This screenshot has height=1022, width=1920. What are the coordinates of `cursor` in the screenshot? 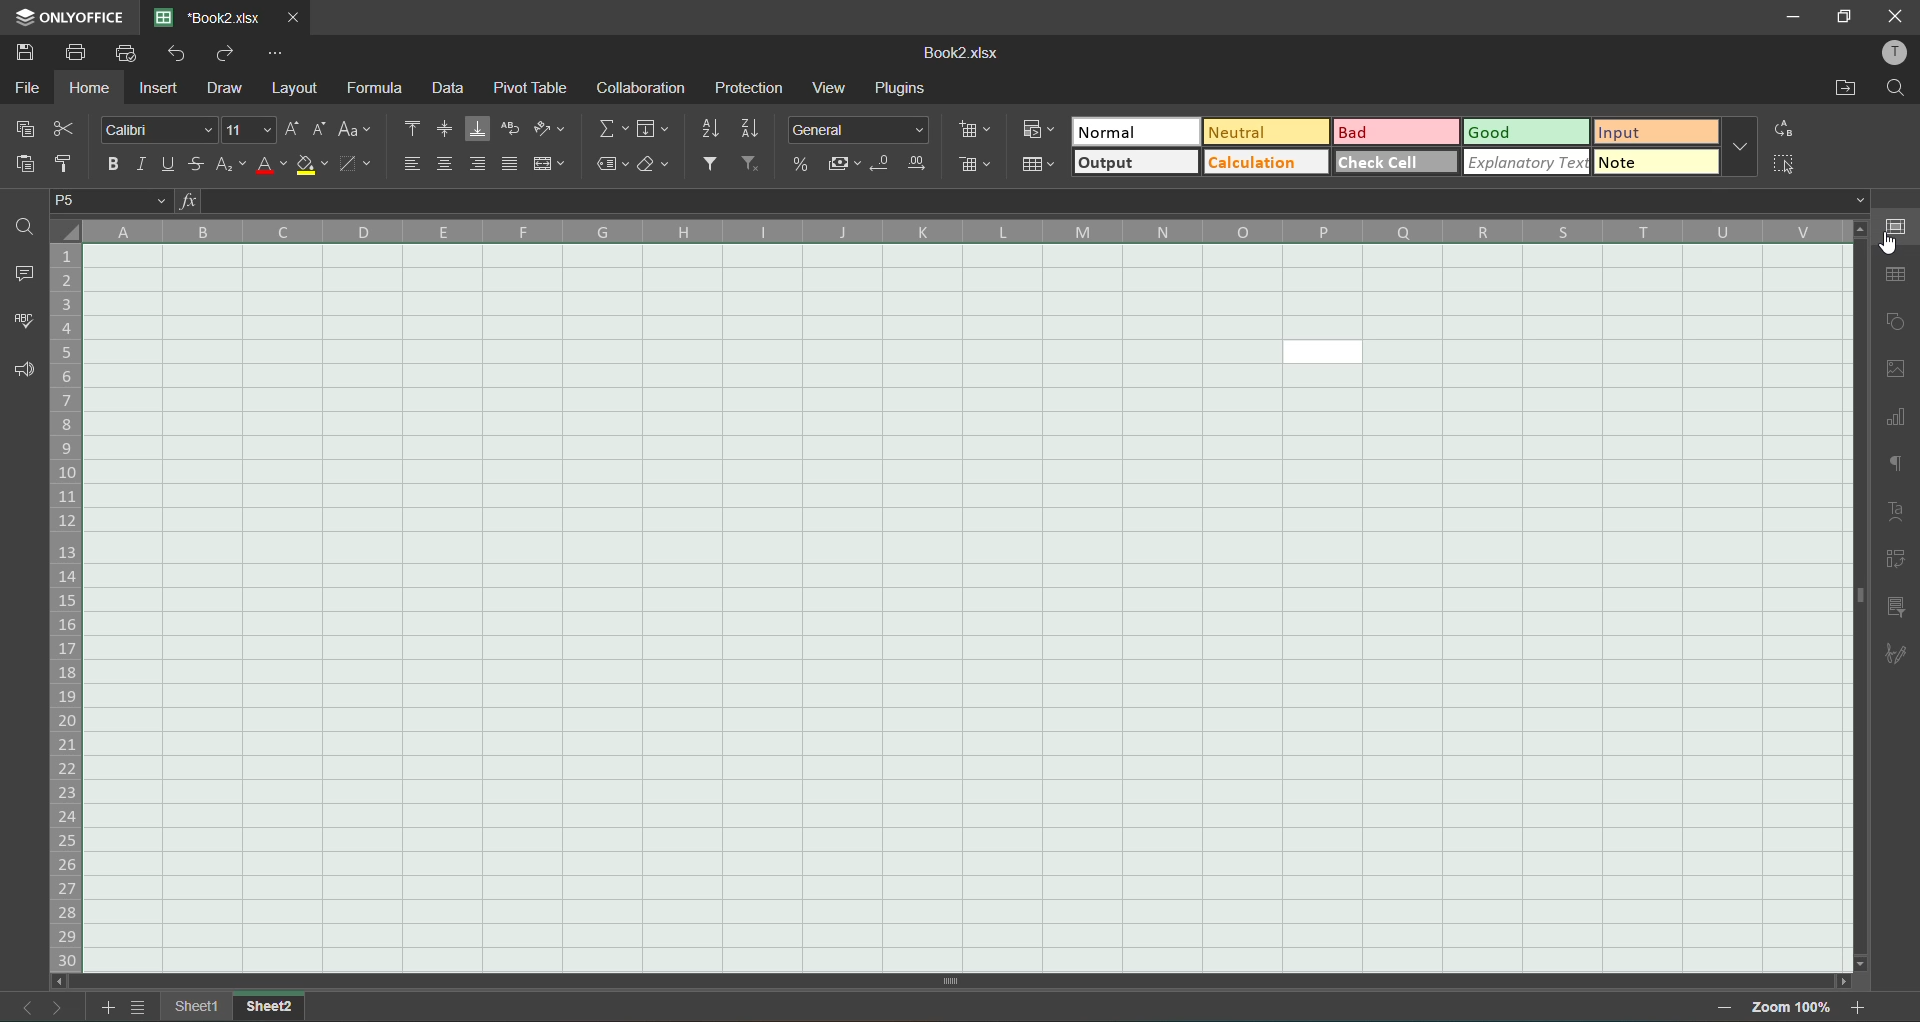 It's located at (1890, 246).